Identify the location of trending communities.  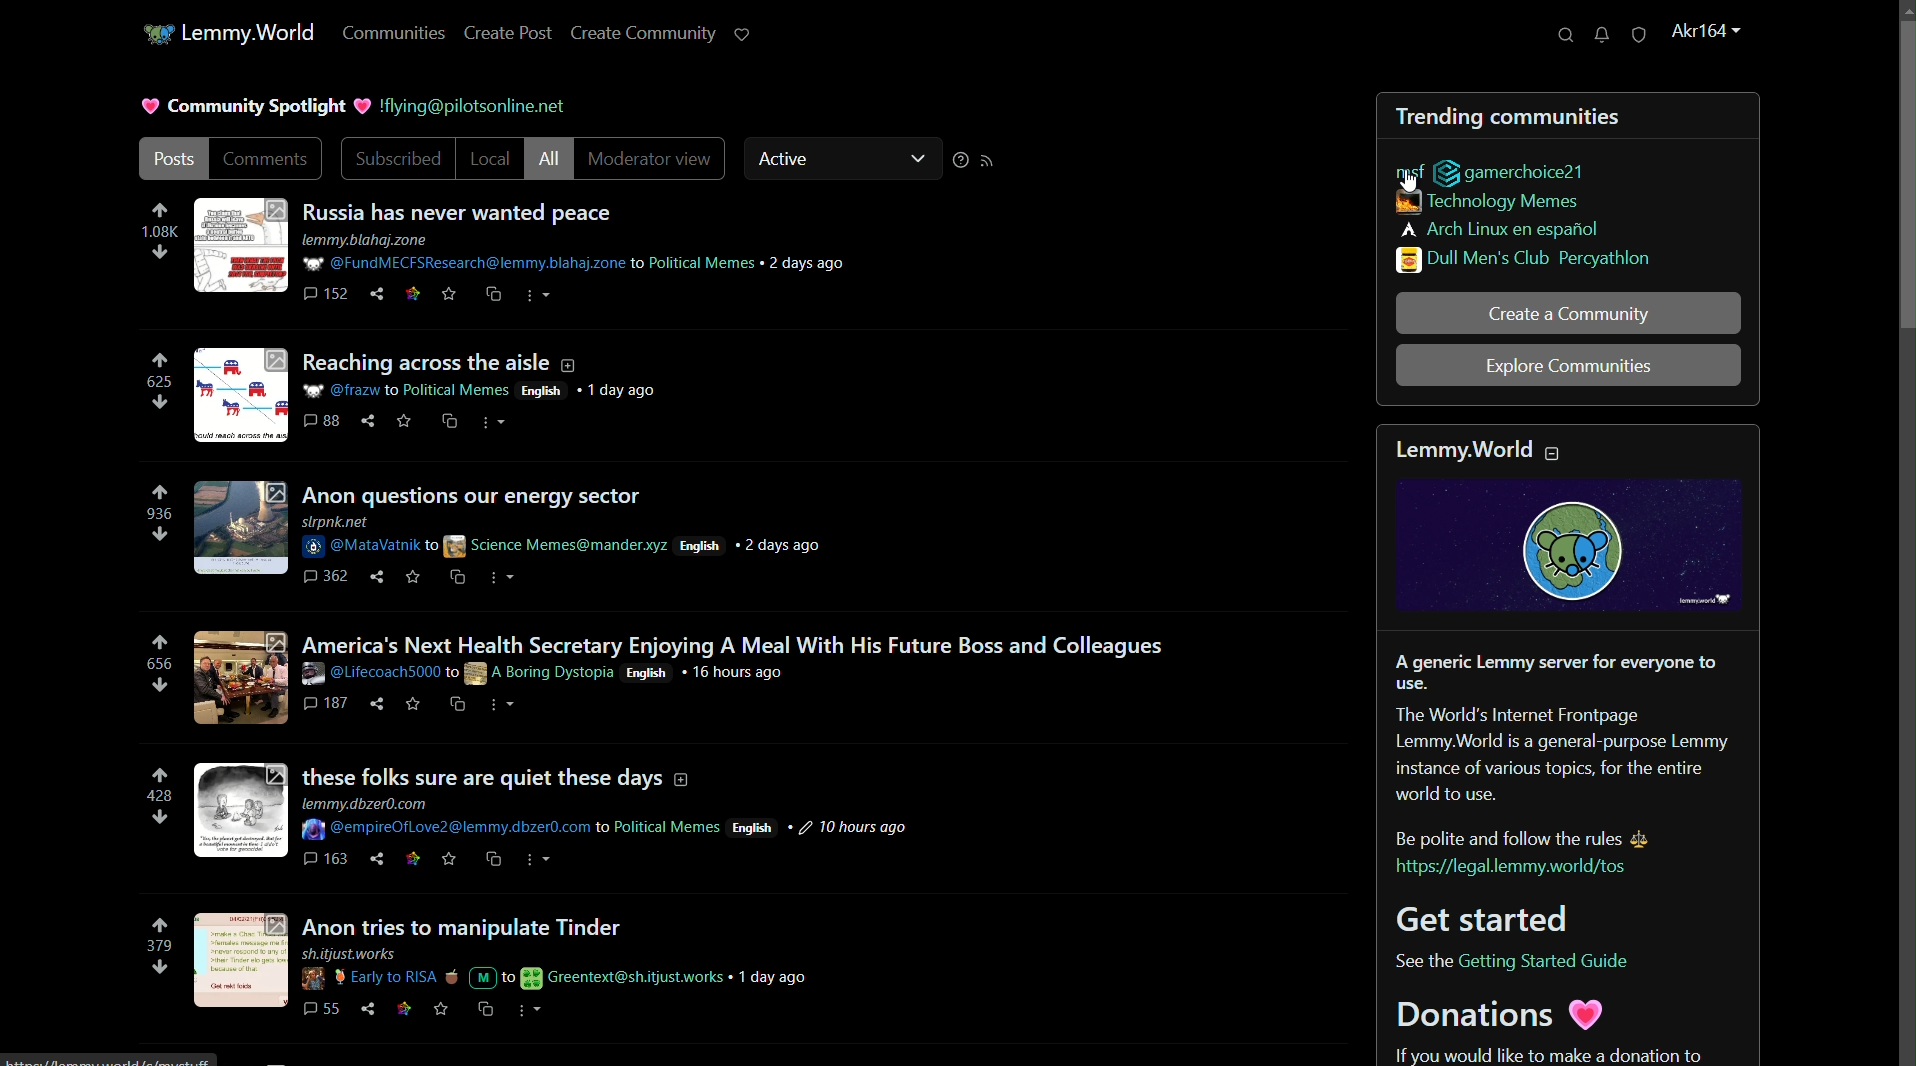
(1507, 116).